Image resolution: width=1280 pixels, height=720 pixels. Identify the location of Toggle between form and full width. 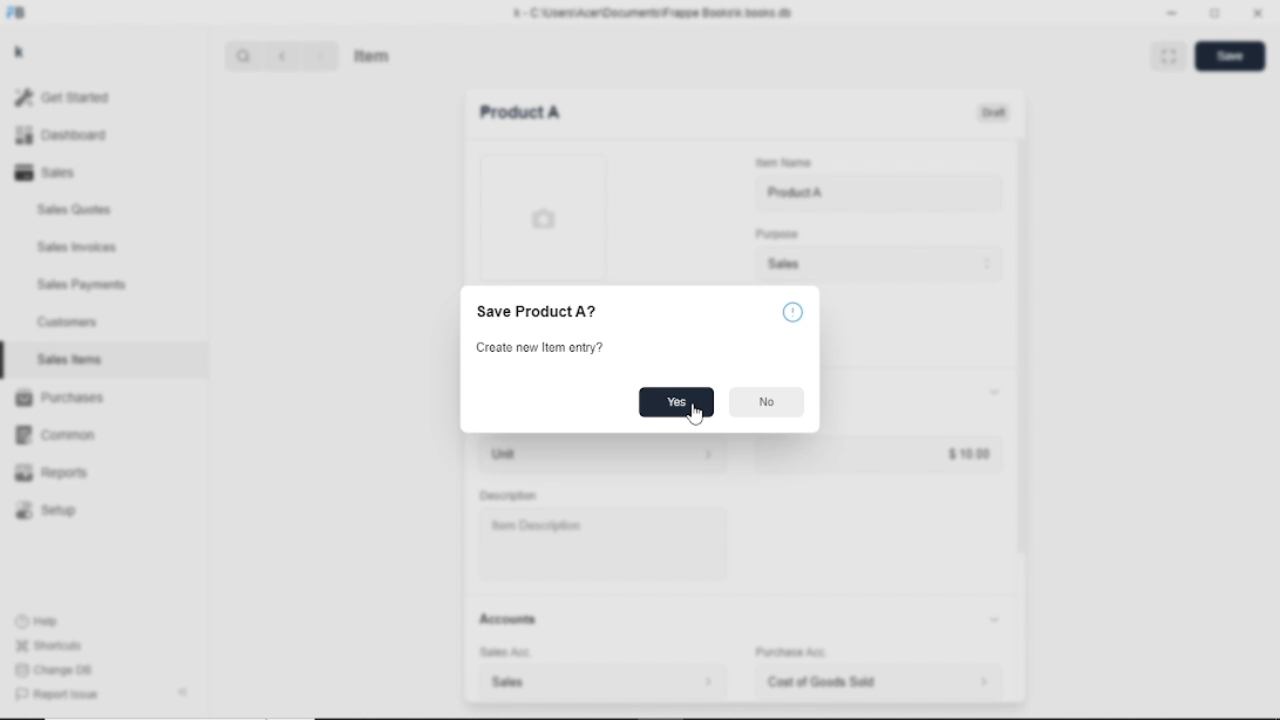
(1215, 12).